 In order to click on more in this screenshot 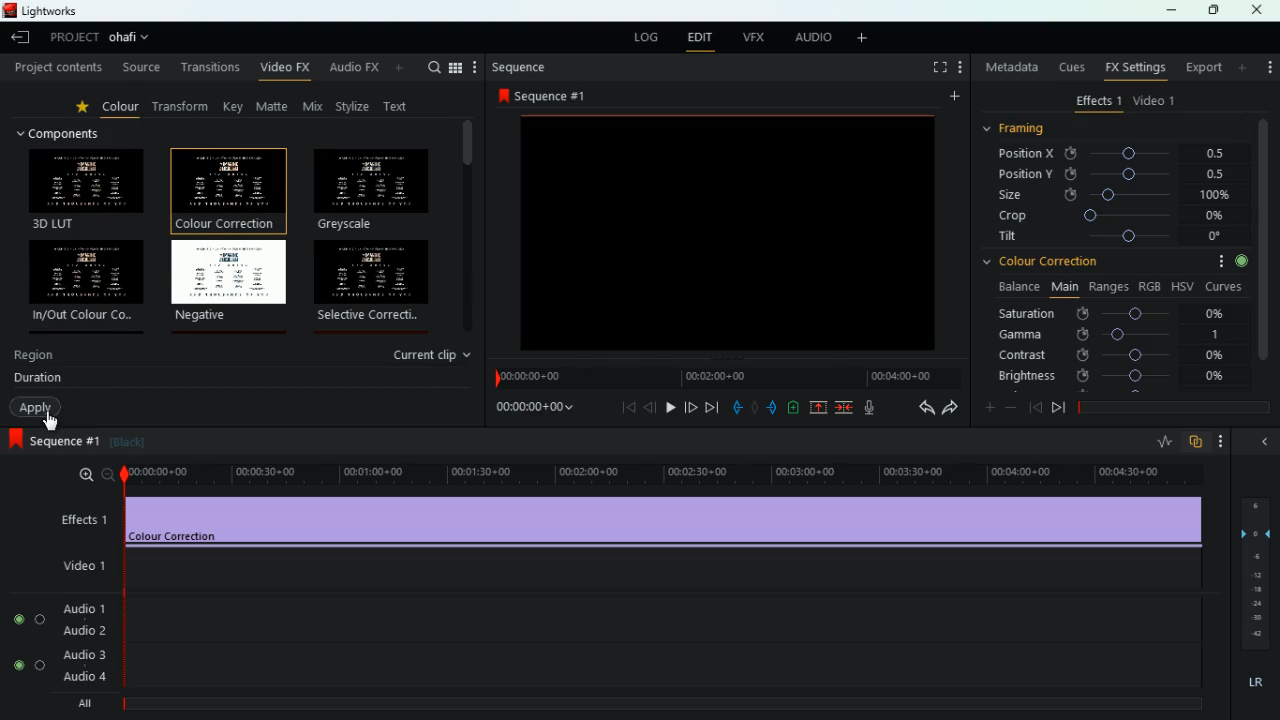, I will do `click(1268, 70)`.